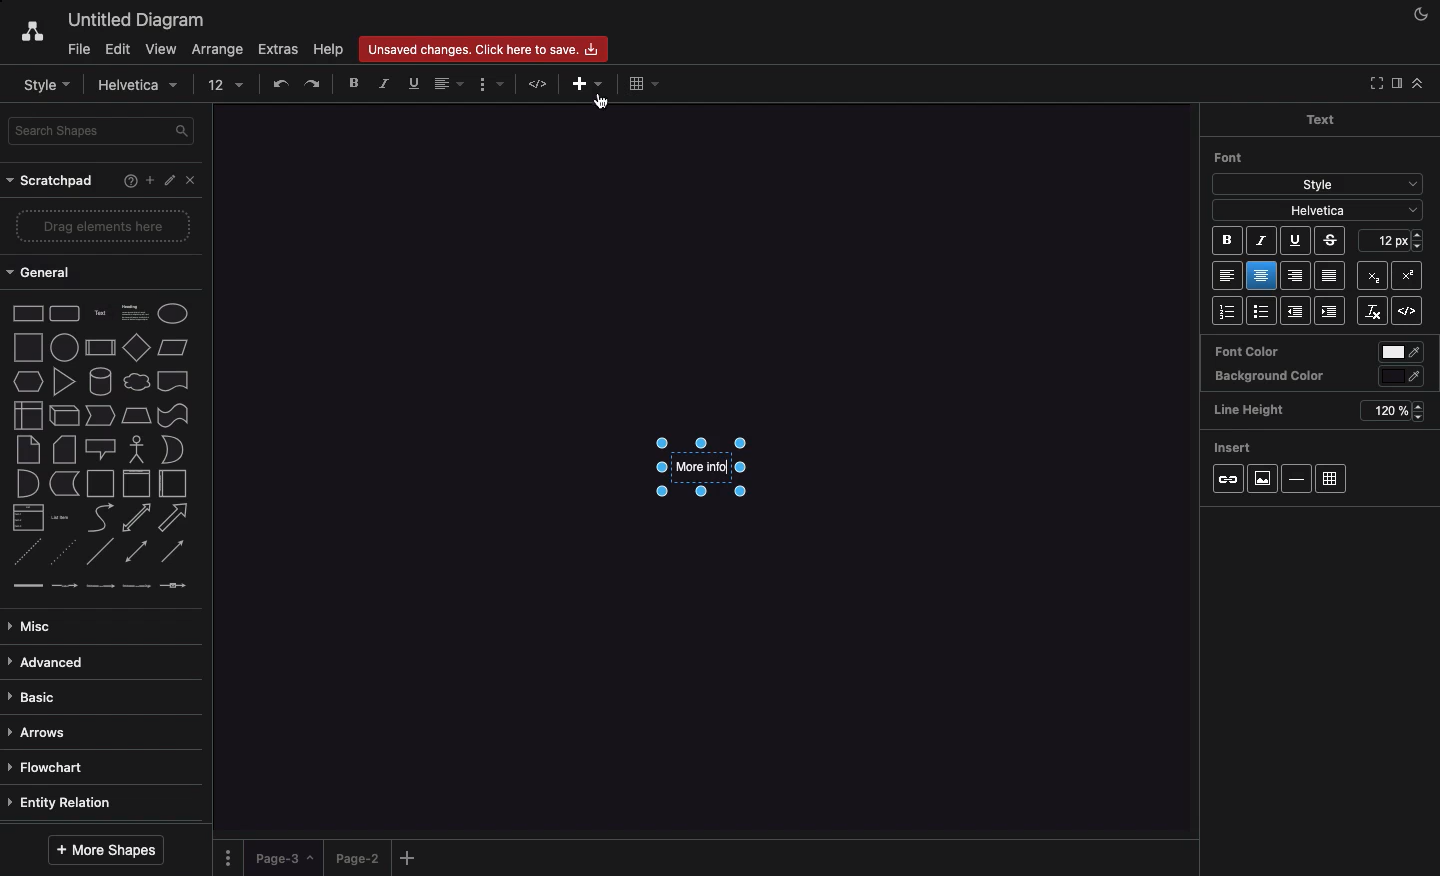 This screenshot has width=1440, height=876. What do you see at coordinates (580, 85) in the screenshot?
I see `Add` at bounding box center [580, 85].